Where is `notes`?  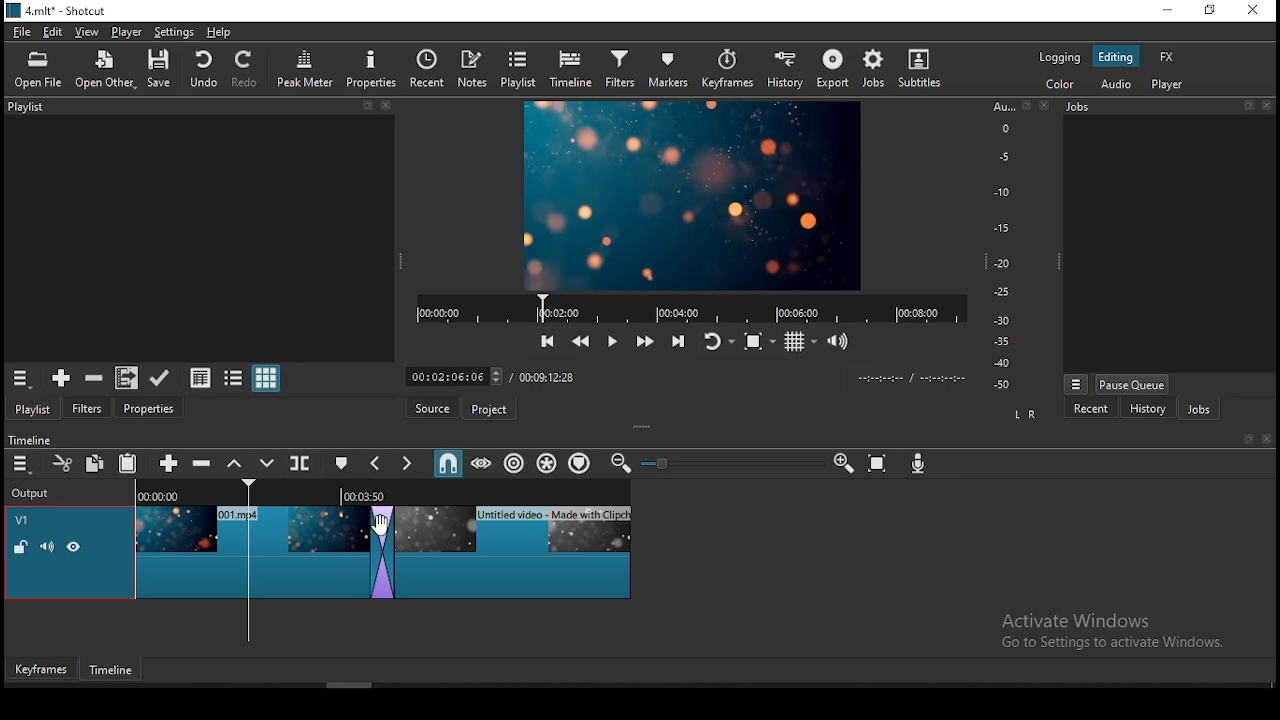
notes is located at coordinates (473, 68).